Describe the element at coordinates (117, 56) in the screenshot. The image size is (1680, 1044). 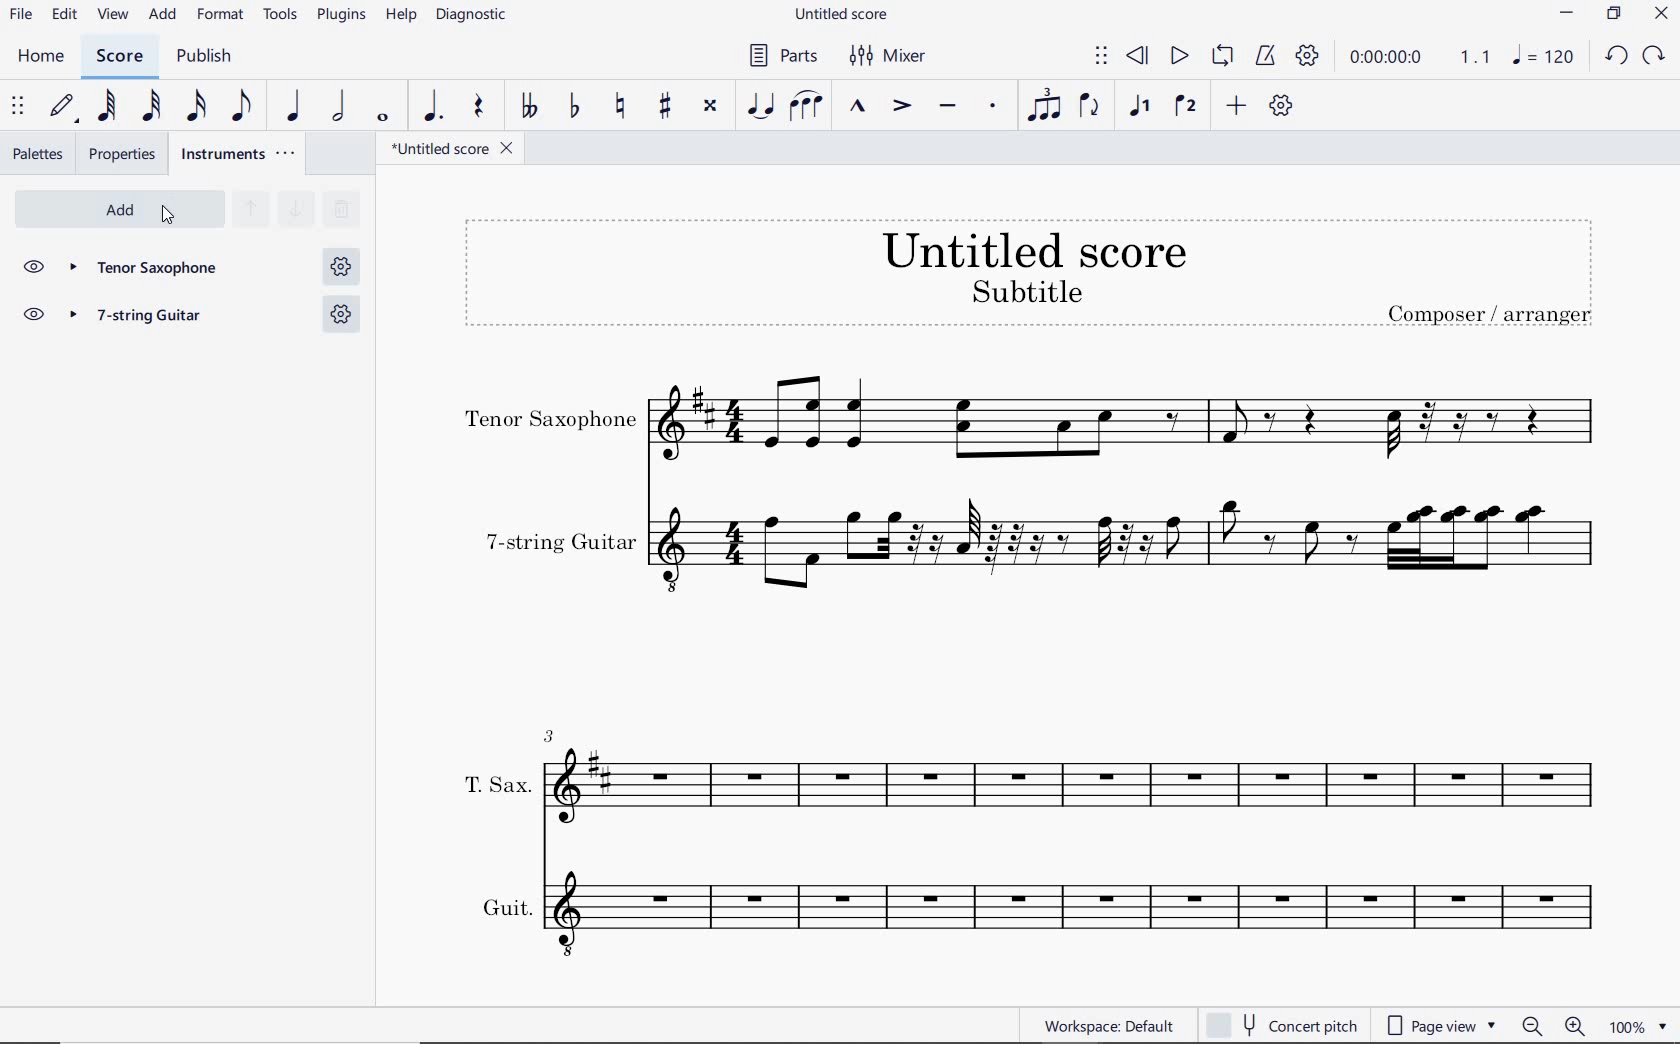
I see `SCORE` at that location.